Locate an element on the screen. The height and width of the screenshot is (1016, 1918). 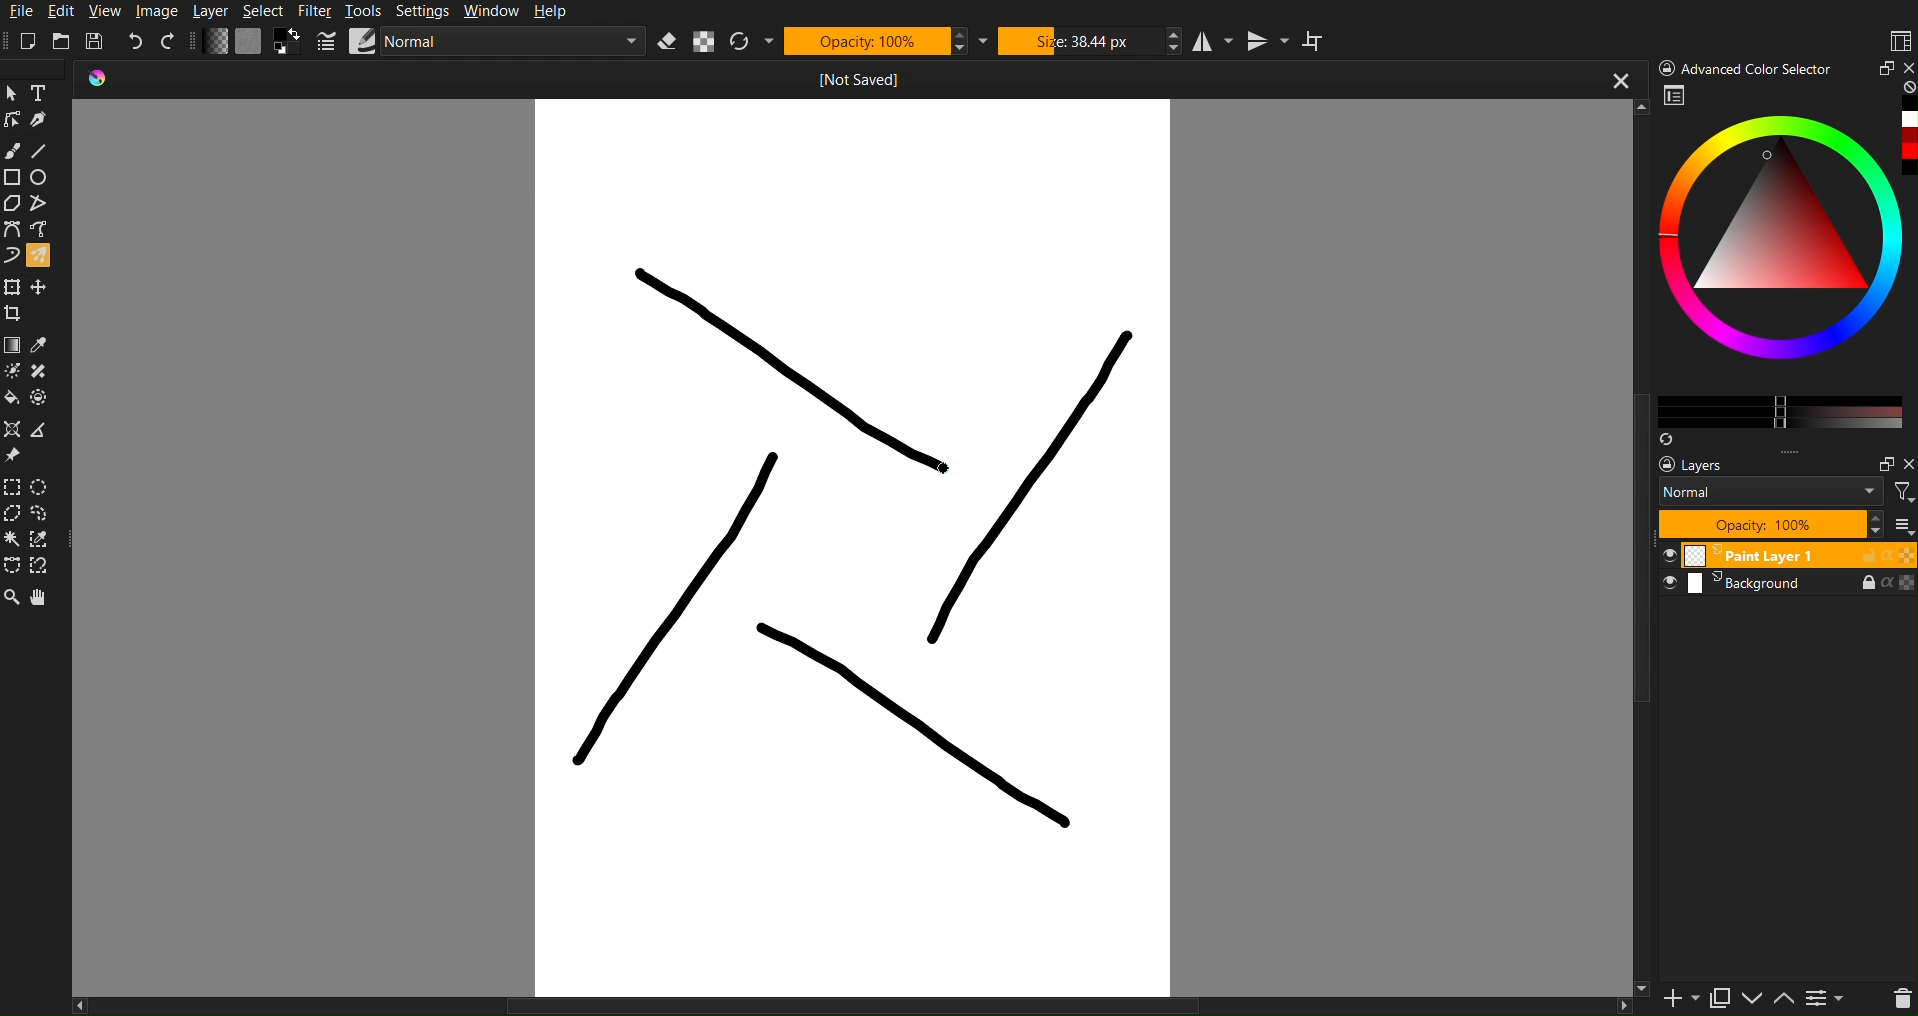
Window is located at coordinates (493, 10).